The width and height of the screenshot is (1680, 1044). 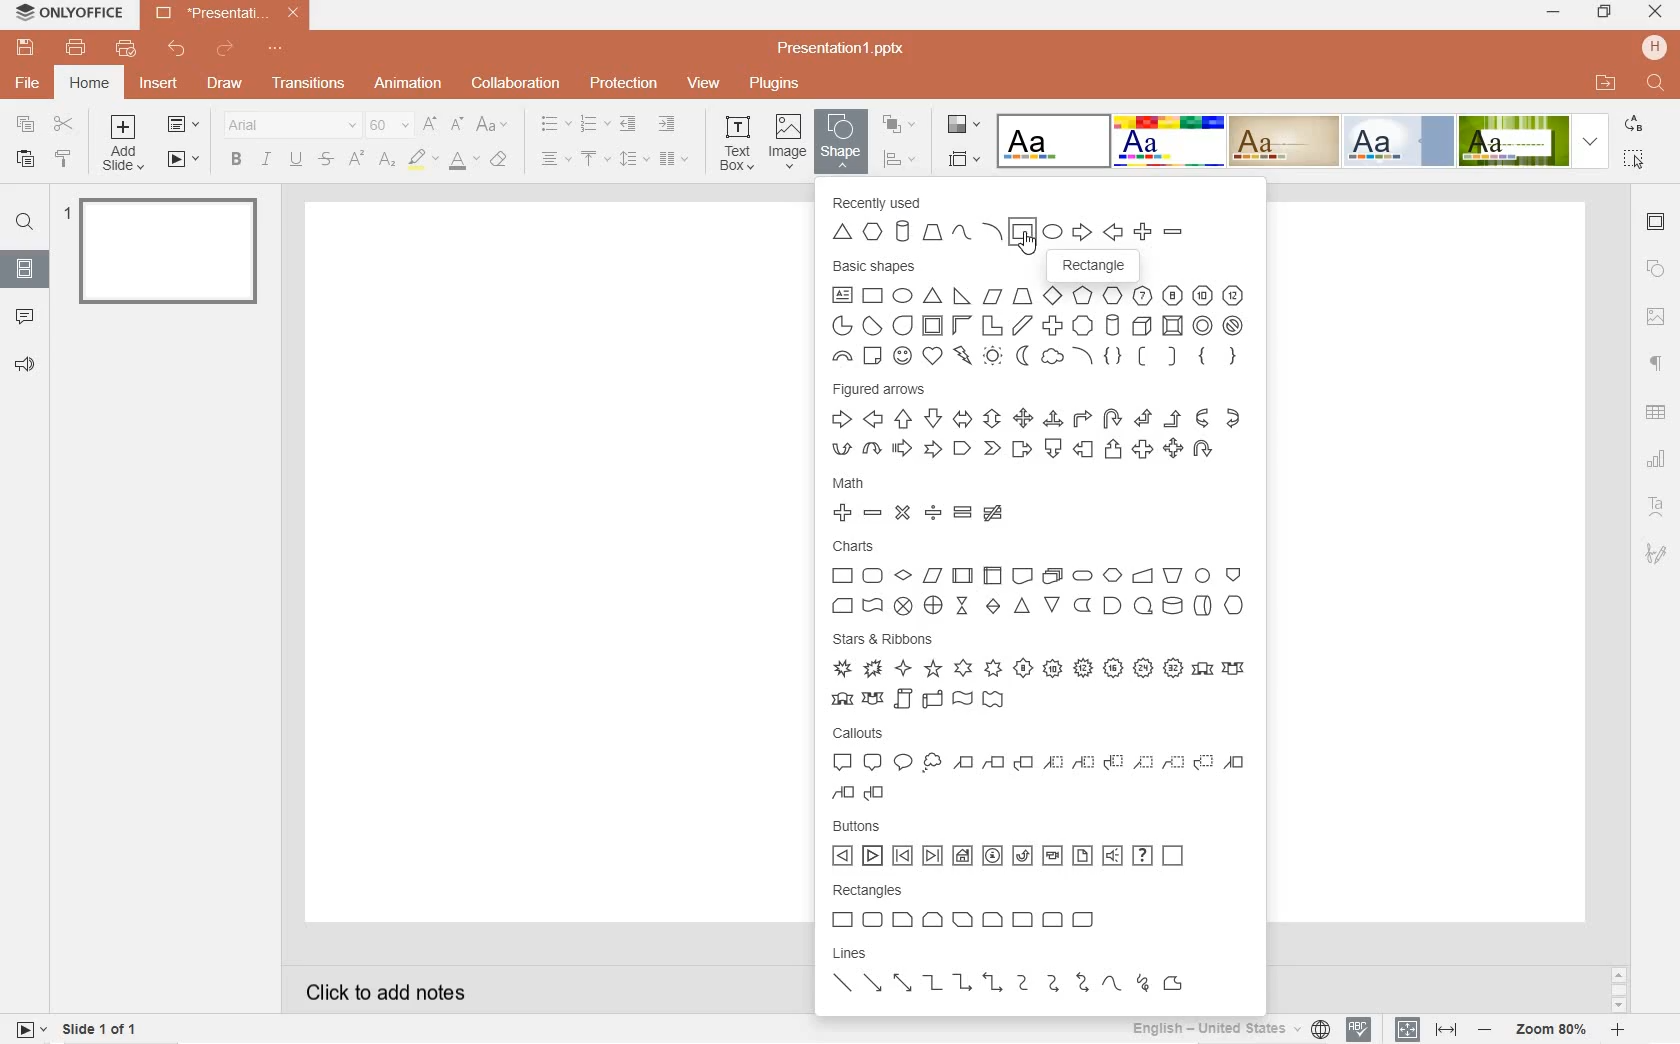 I want to click on numbering, so click(x=593, y=125).